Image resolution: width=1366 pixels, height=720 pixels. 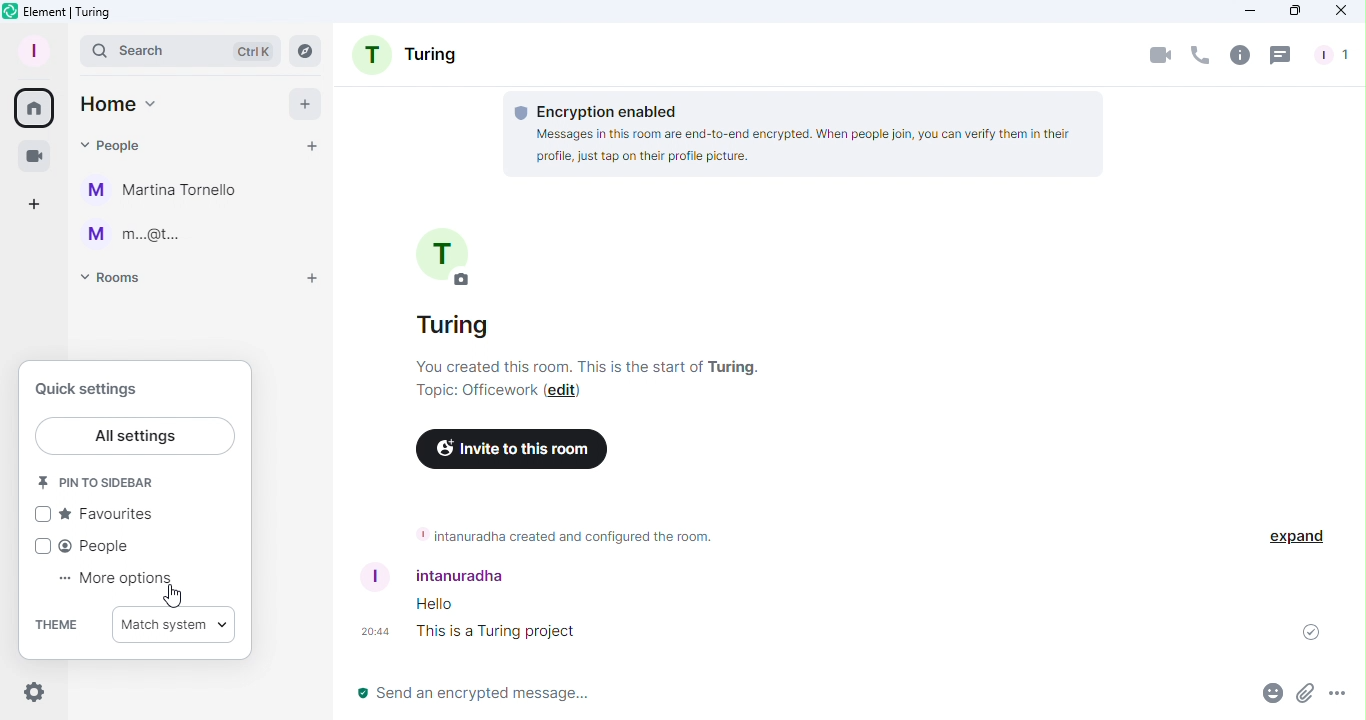 I want to click on Call, so click(x=1200, y=58).